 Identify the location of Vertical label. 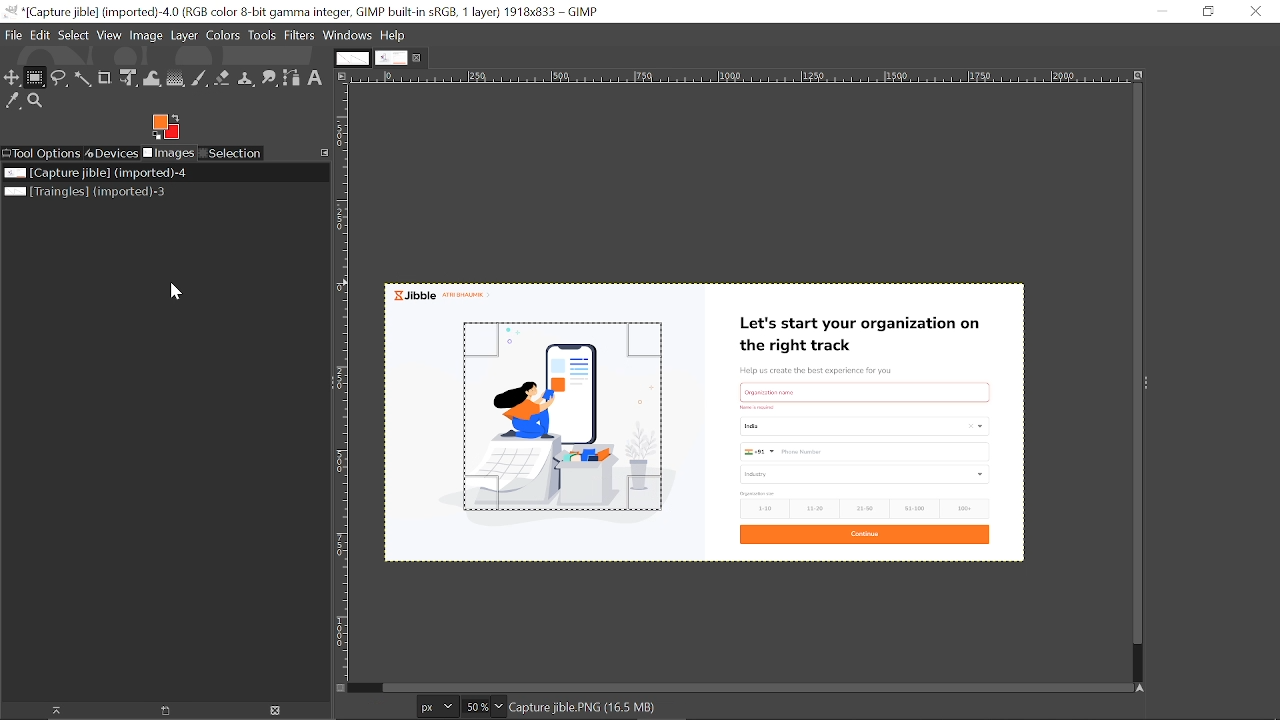
(346, 382).